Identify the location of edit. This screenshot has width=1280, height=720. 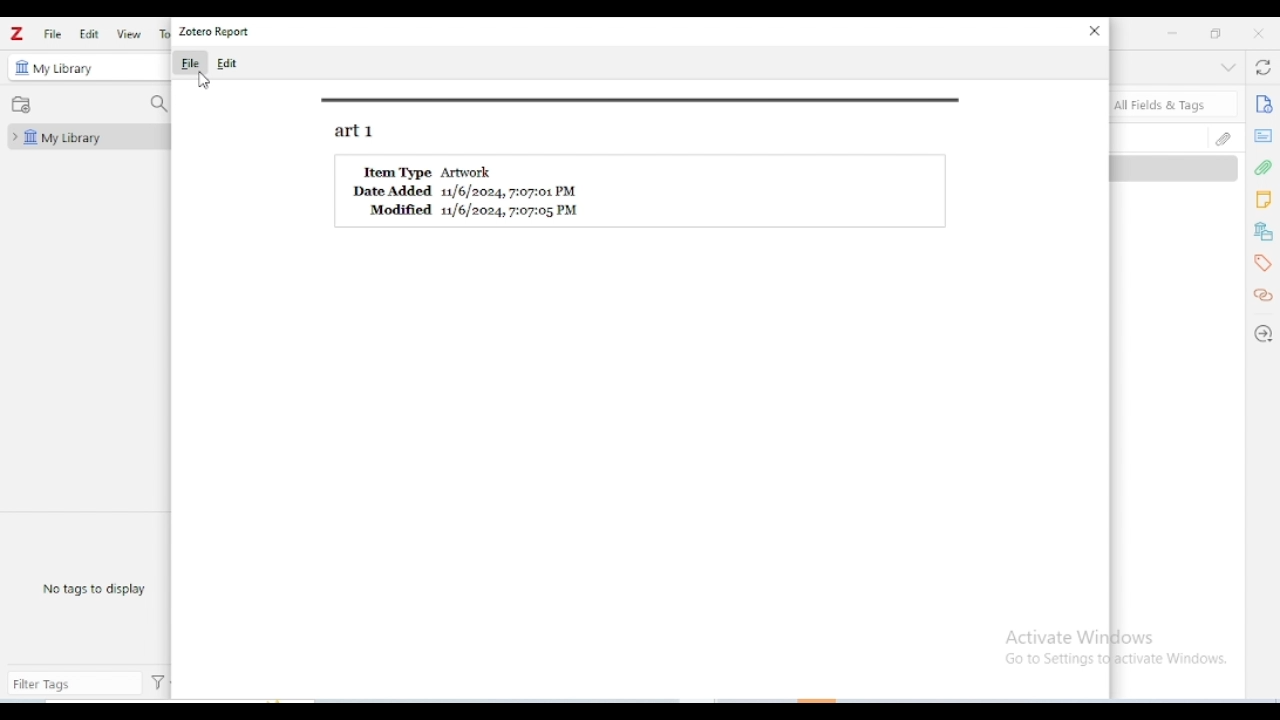
(89, 33).